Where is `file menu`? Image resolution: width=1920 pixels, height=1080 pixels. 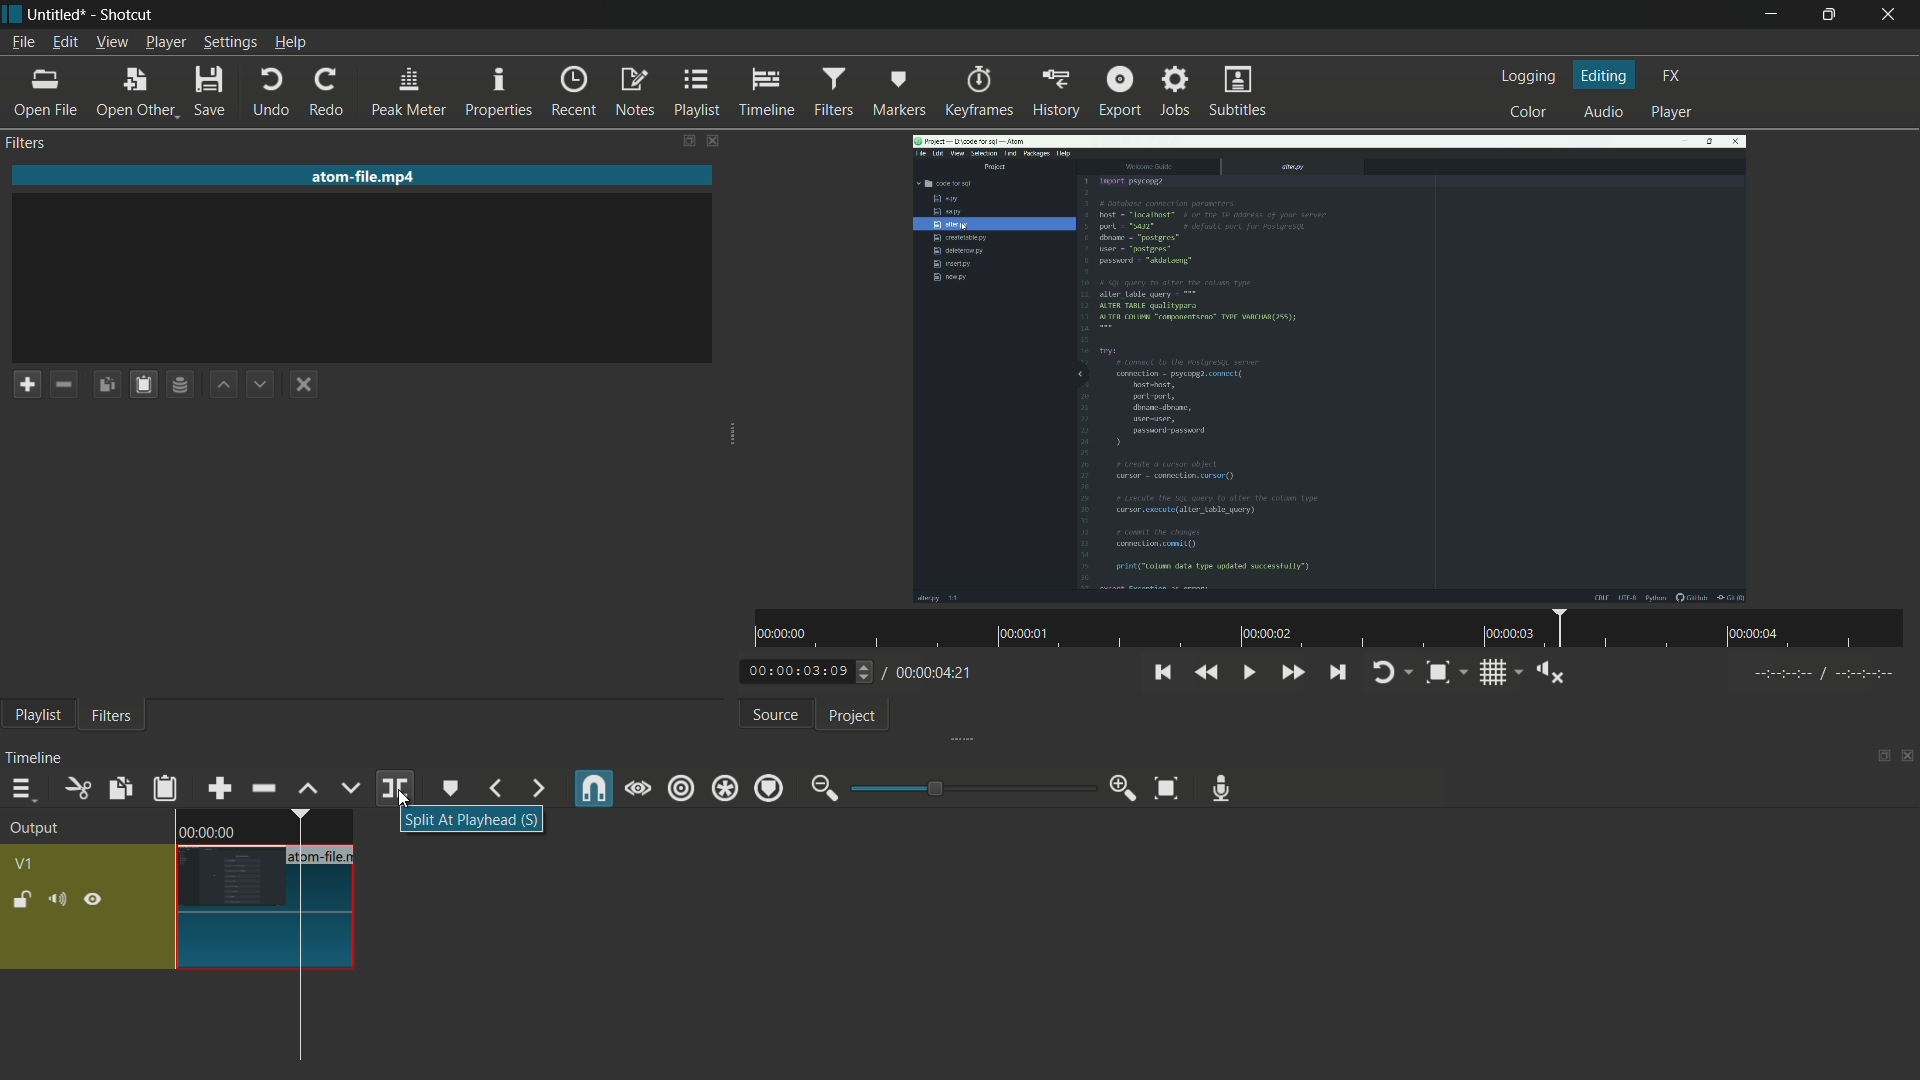
file menu is located at coordinates (24, 43).